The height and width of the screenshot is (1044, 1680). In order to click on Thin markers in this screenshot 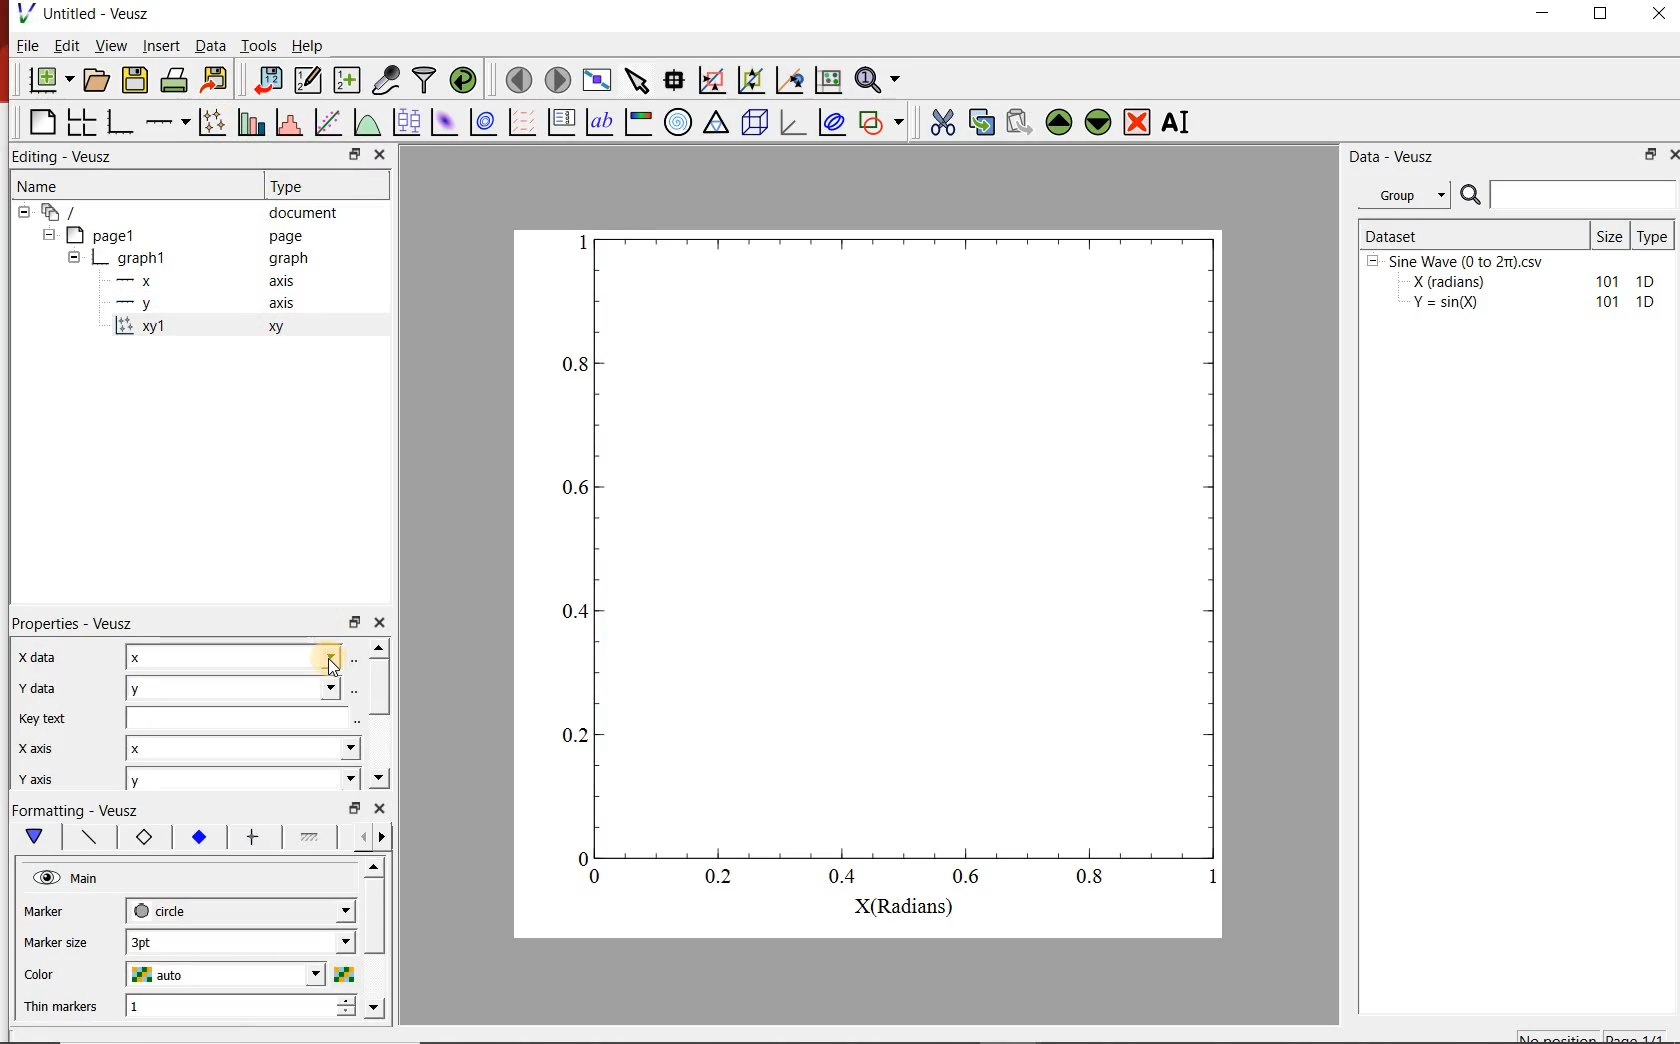, I will do `click(61, 1005)`.